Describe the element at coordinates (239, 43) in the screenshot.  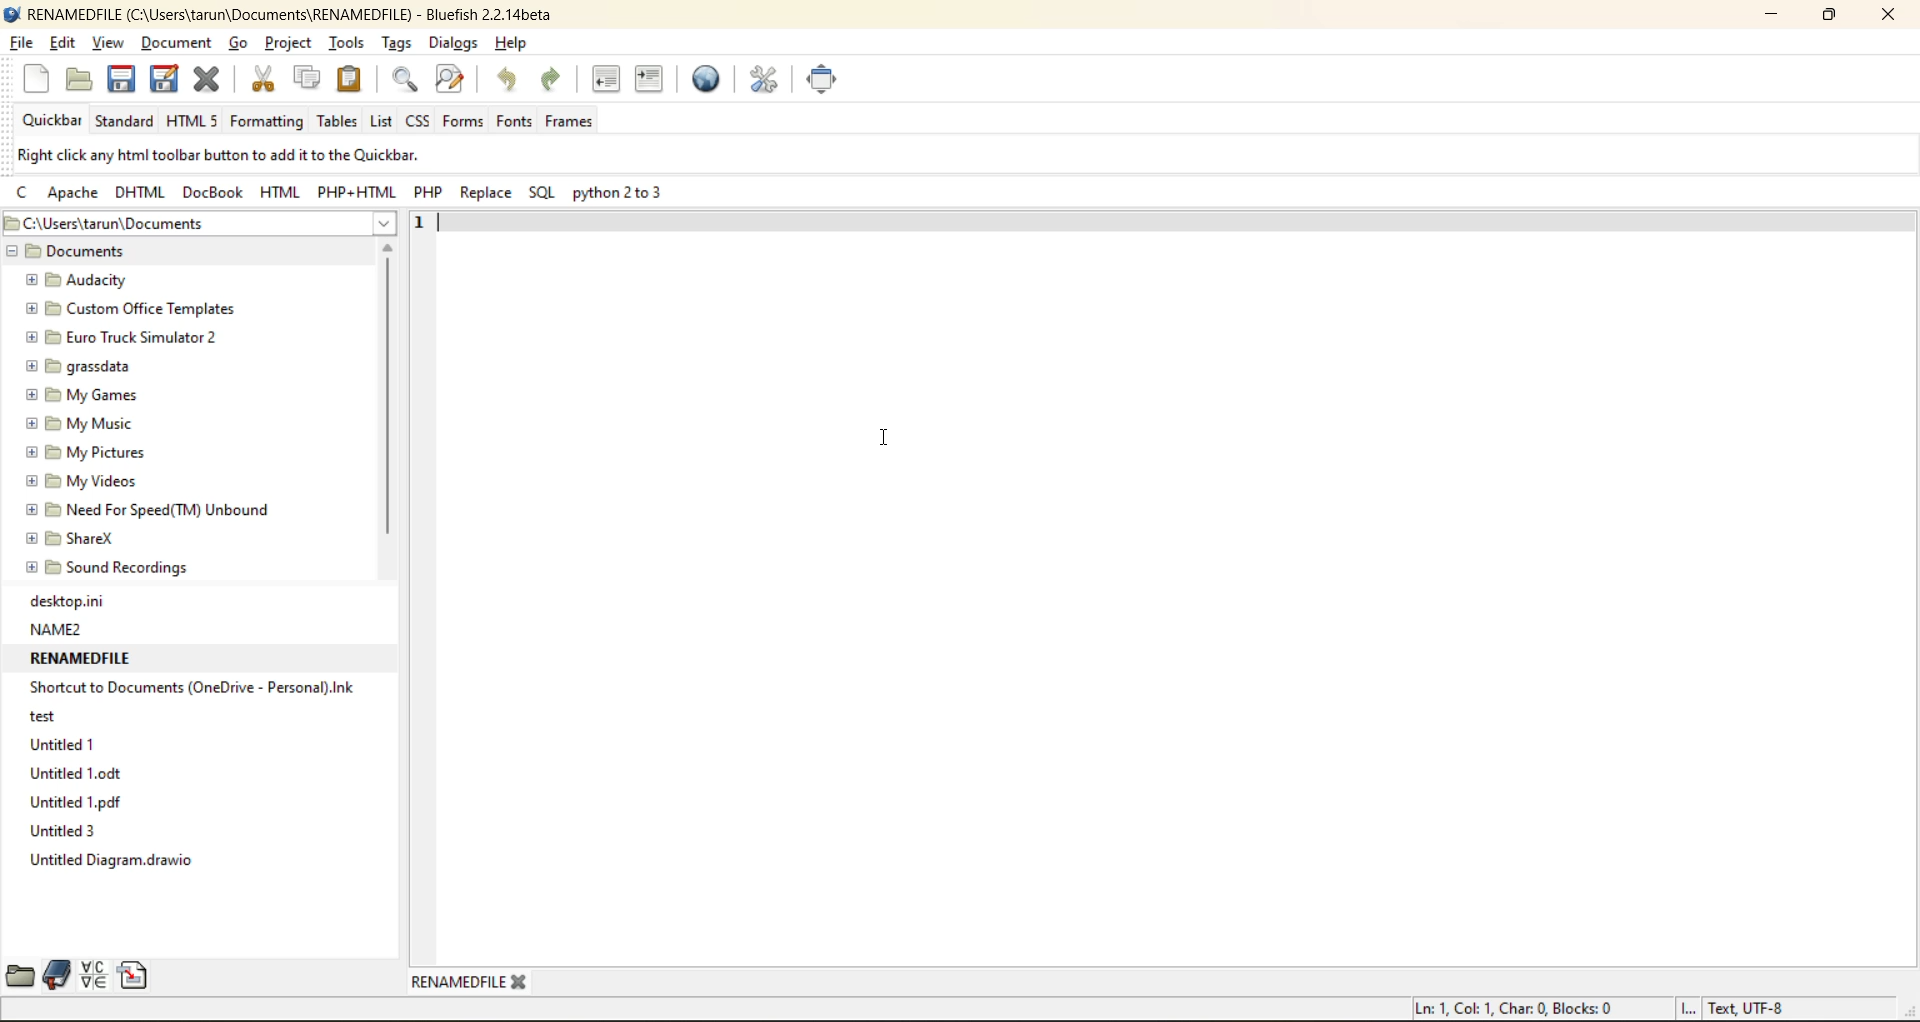
I see `go` at that location.